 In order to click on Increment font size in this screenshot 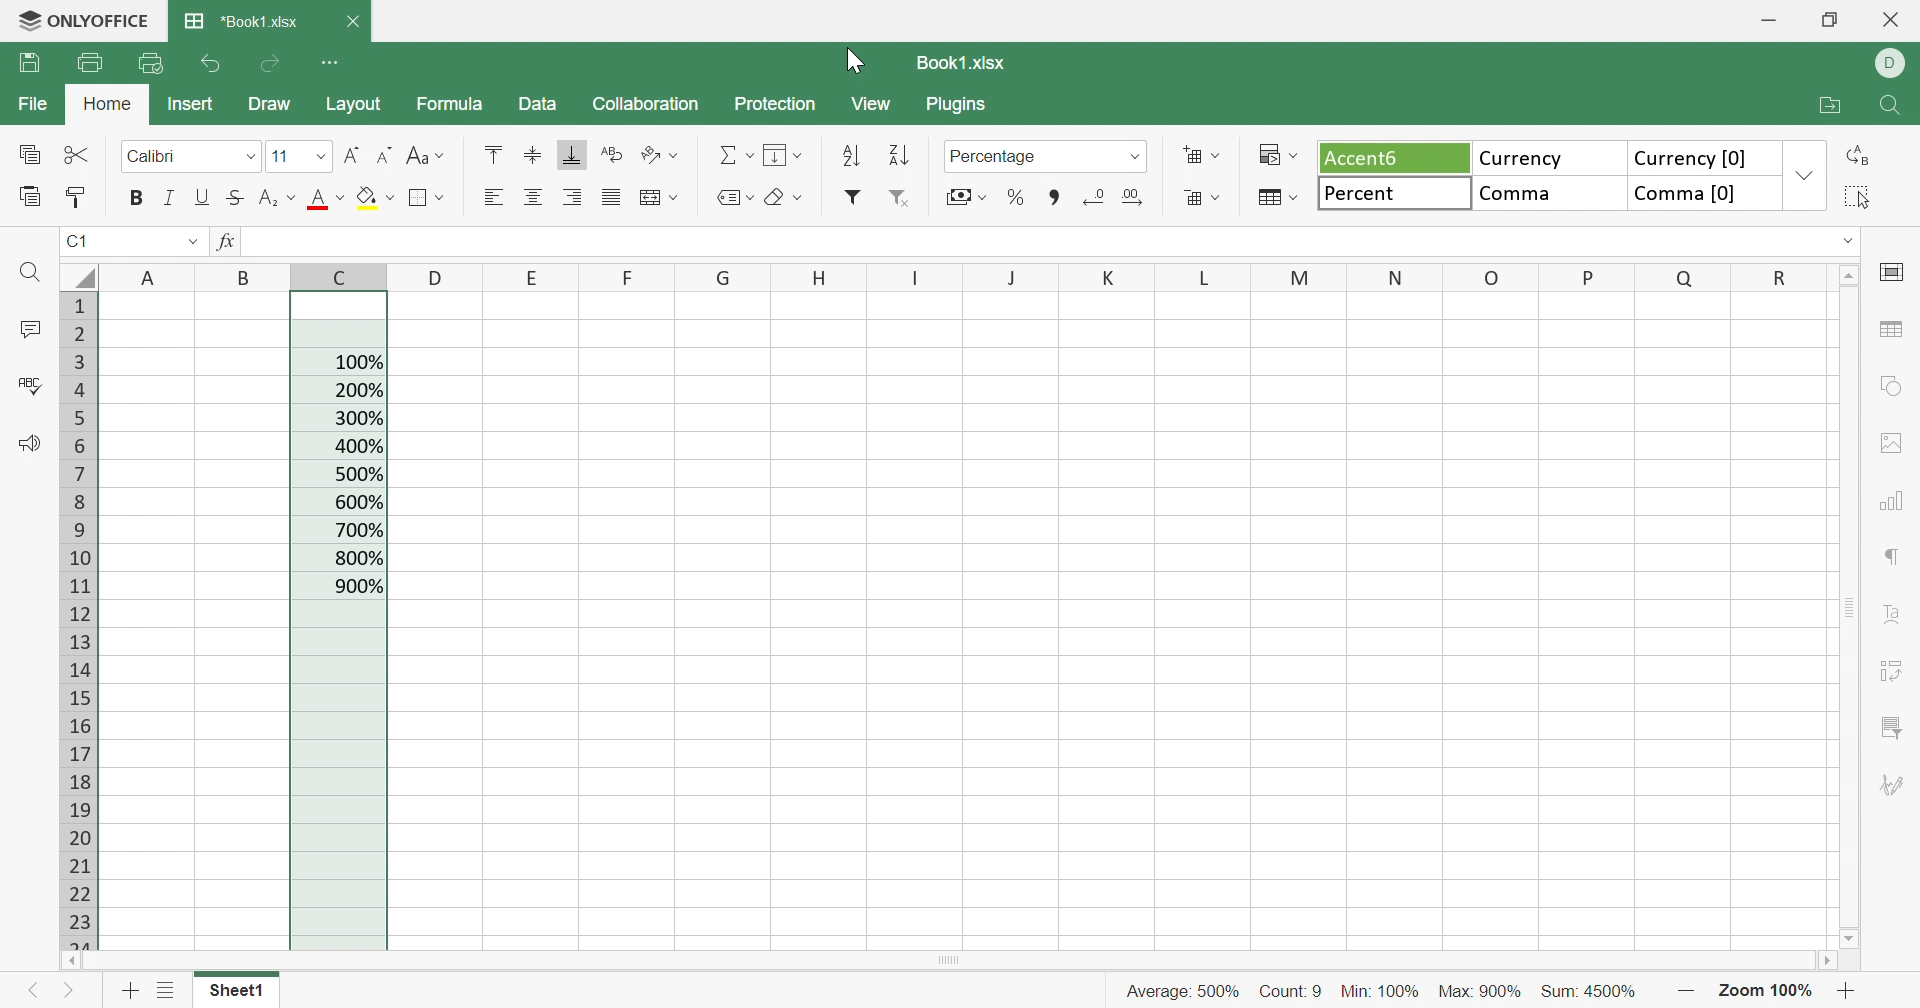, I will do `click(355, 156)`.